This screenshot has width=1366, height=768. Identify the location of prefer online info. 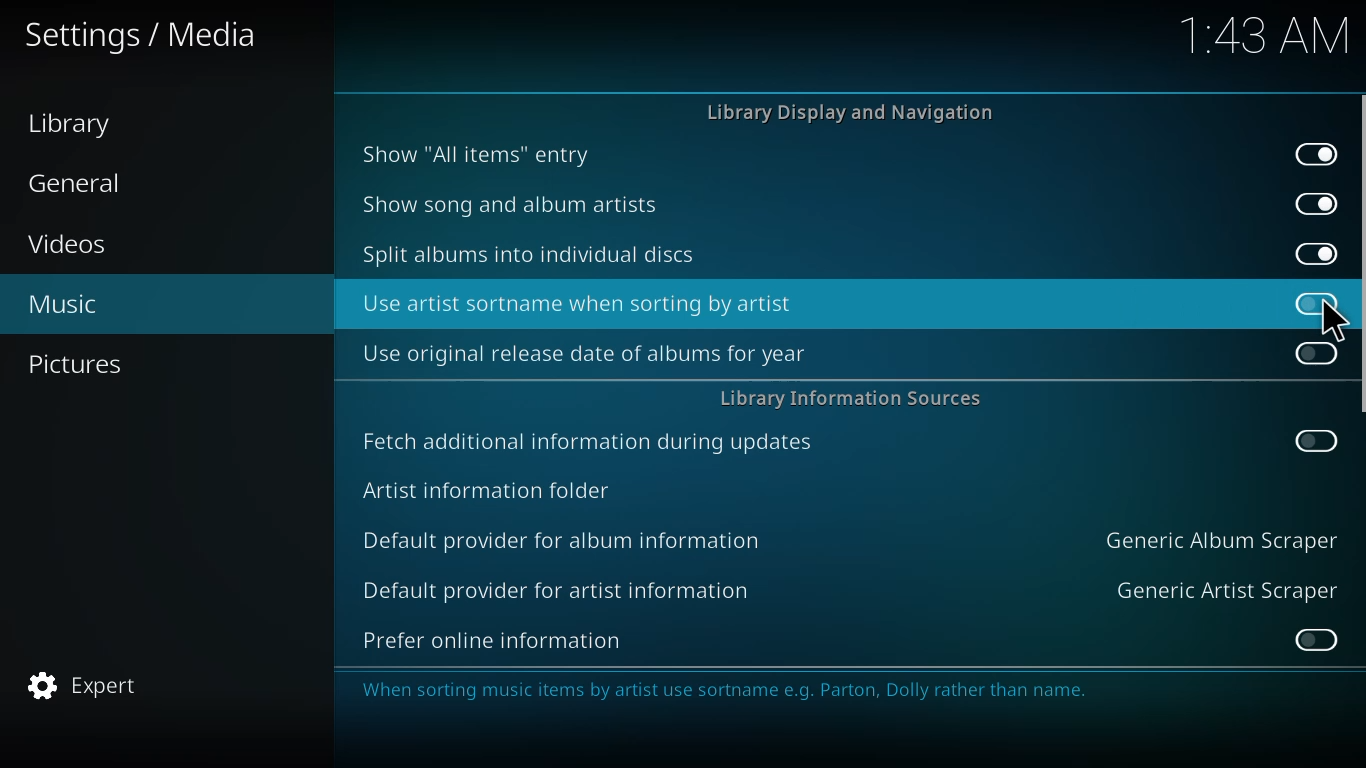
(493, 640).